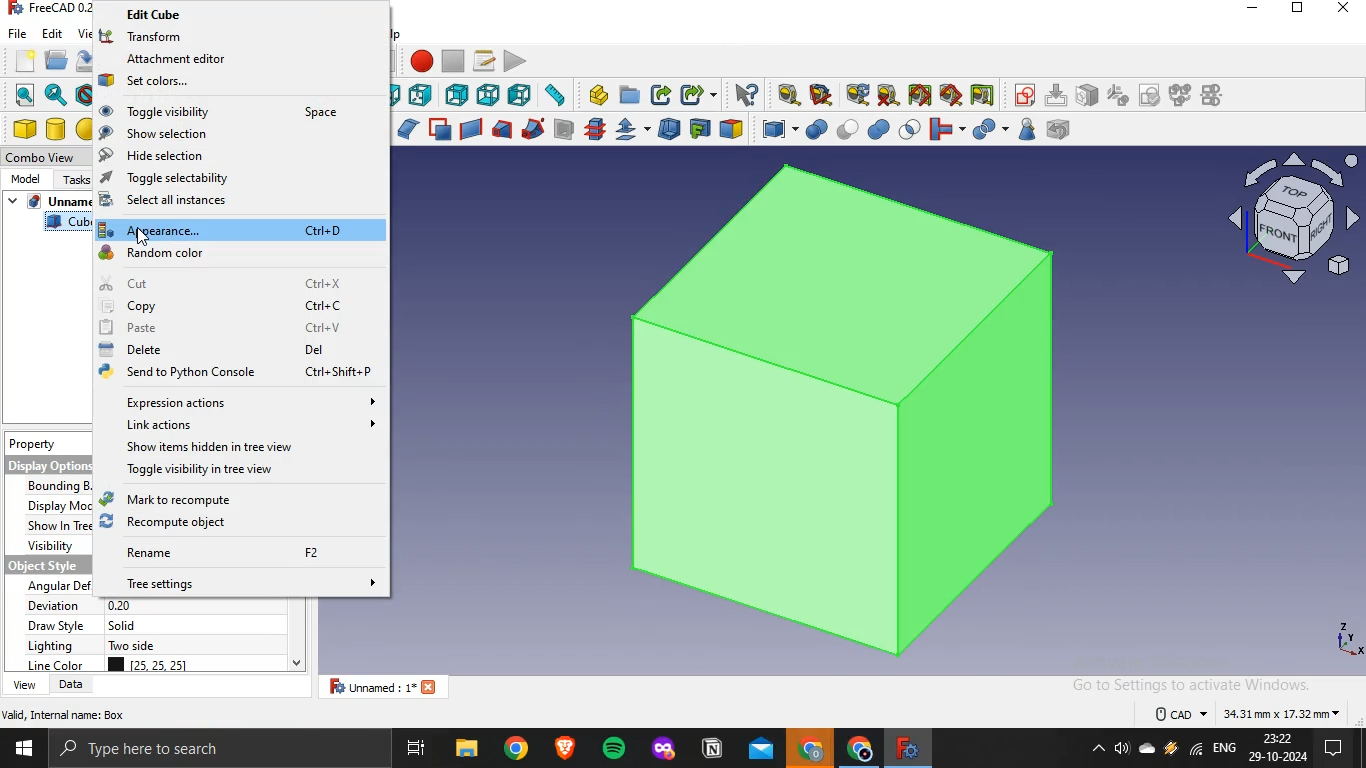  What do you see at coordinates (516, 60) in the screenshot?
I see `execute macro recording` at bounding box center [516, 60].